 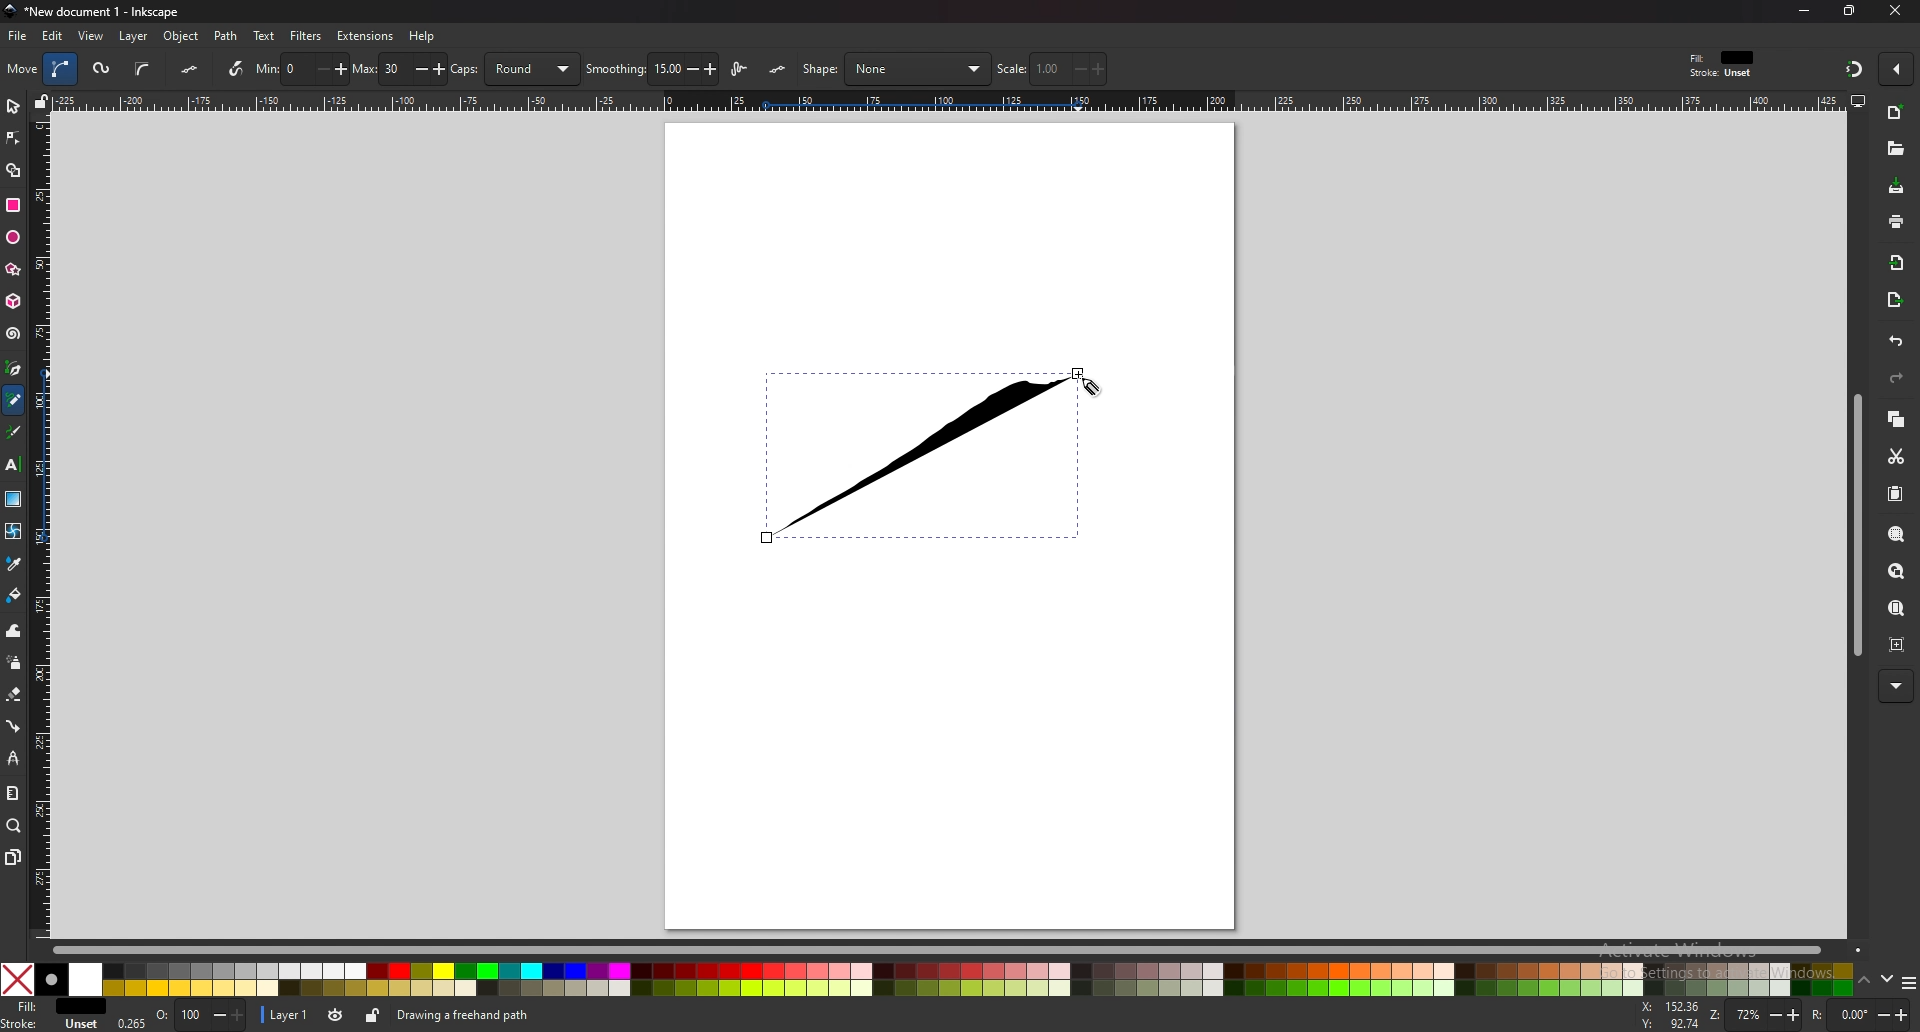 I want to click on b spline path, so click(x=142, y=68).